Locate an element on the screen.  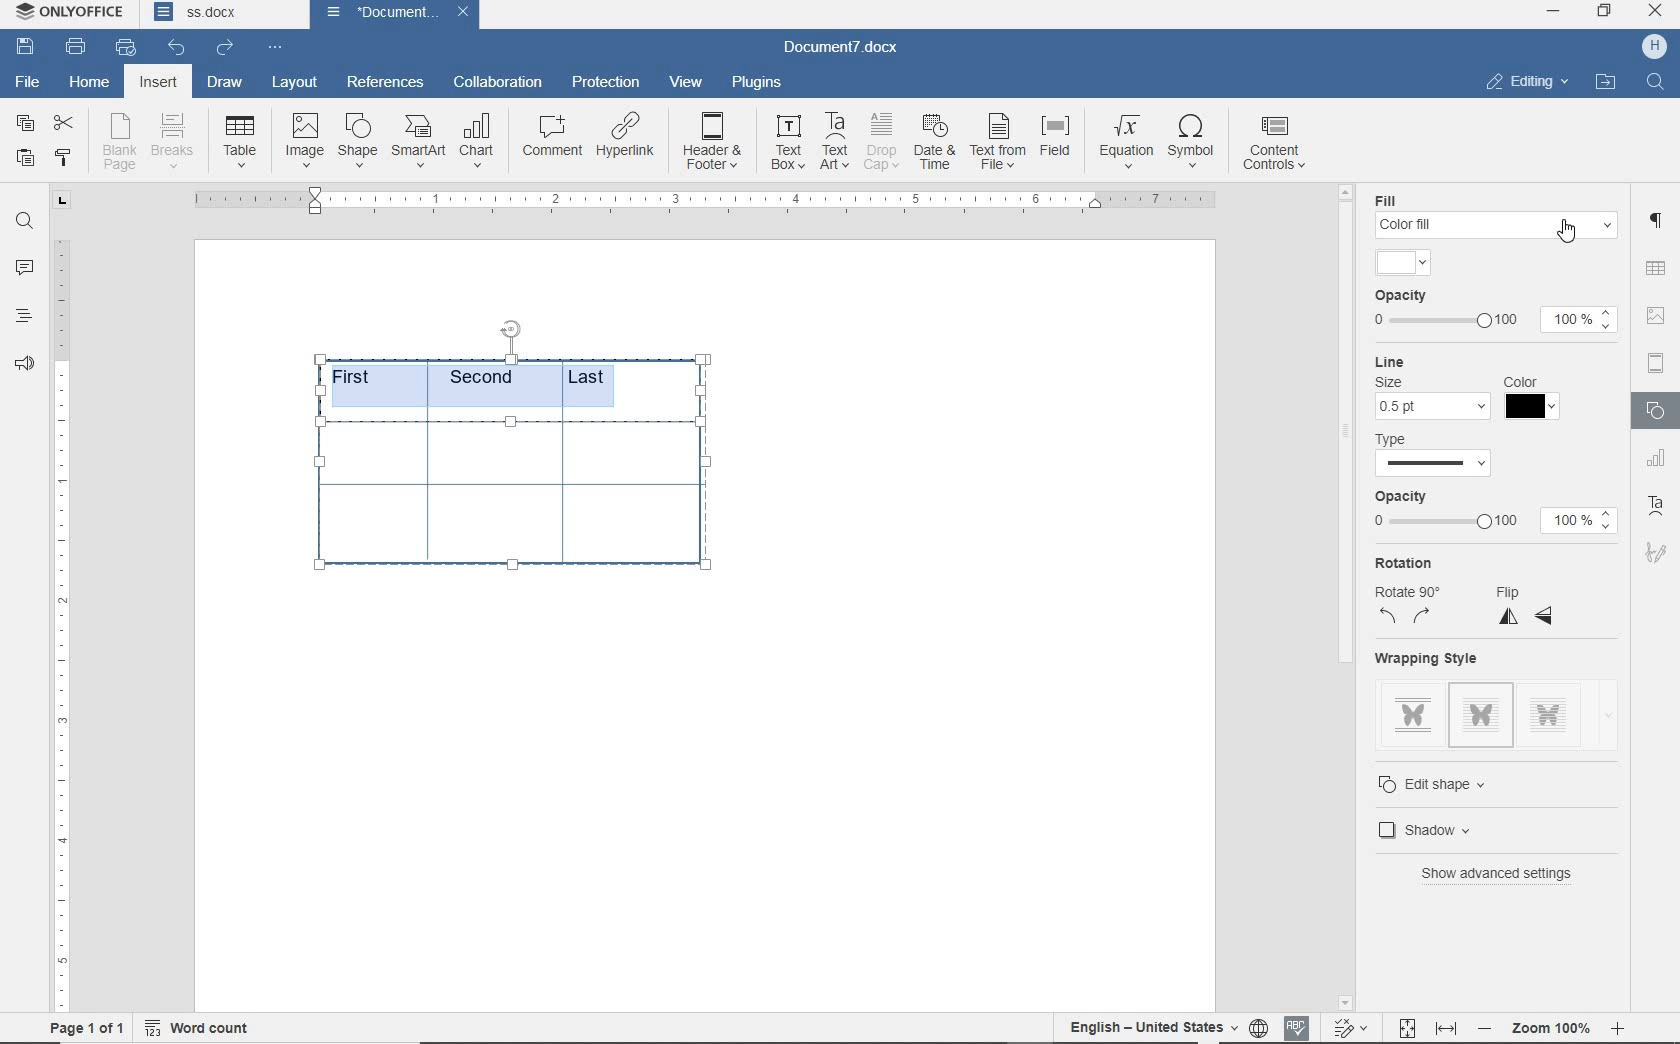
references is located at coordinates (385, 79).